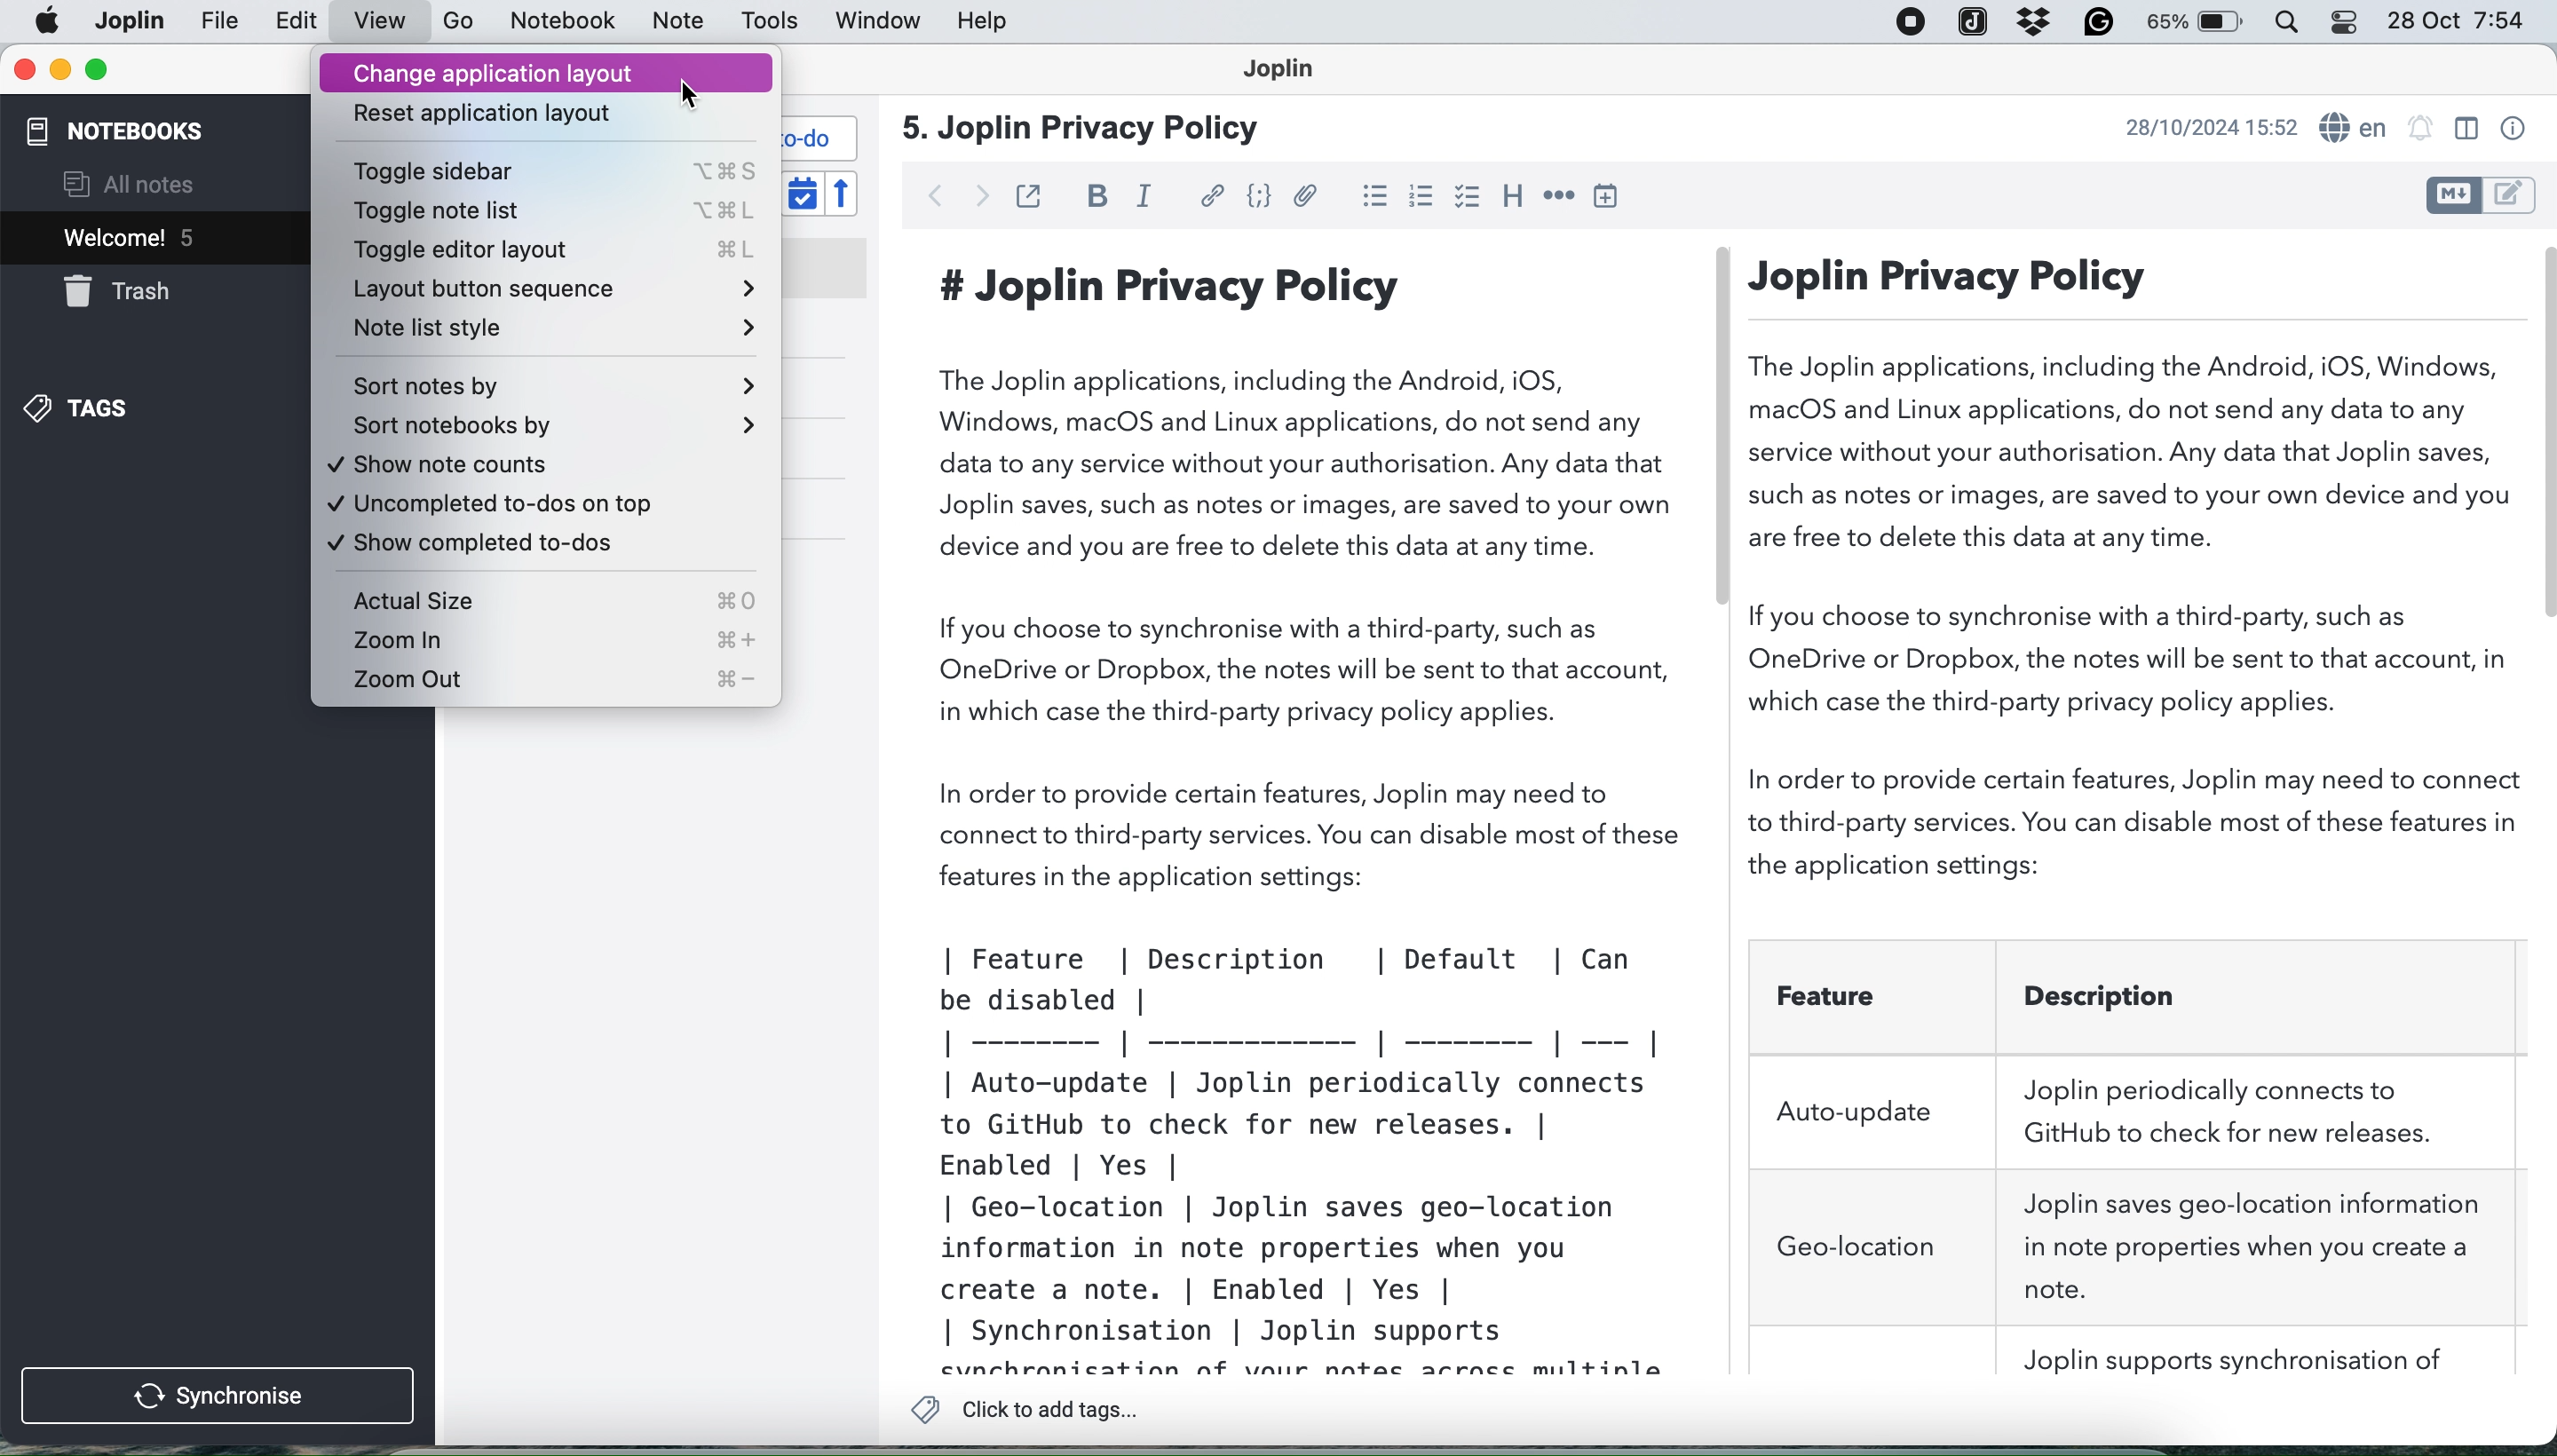 This screenshot has width=2557, height=1456. What do you see at coordinates (297, 23) in the screenshot?
I see `edit` at bounding box center [297, 23].